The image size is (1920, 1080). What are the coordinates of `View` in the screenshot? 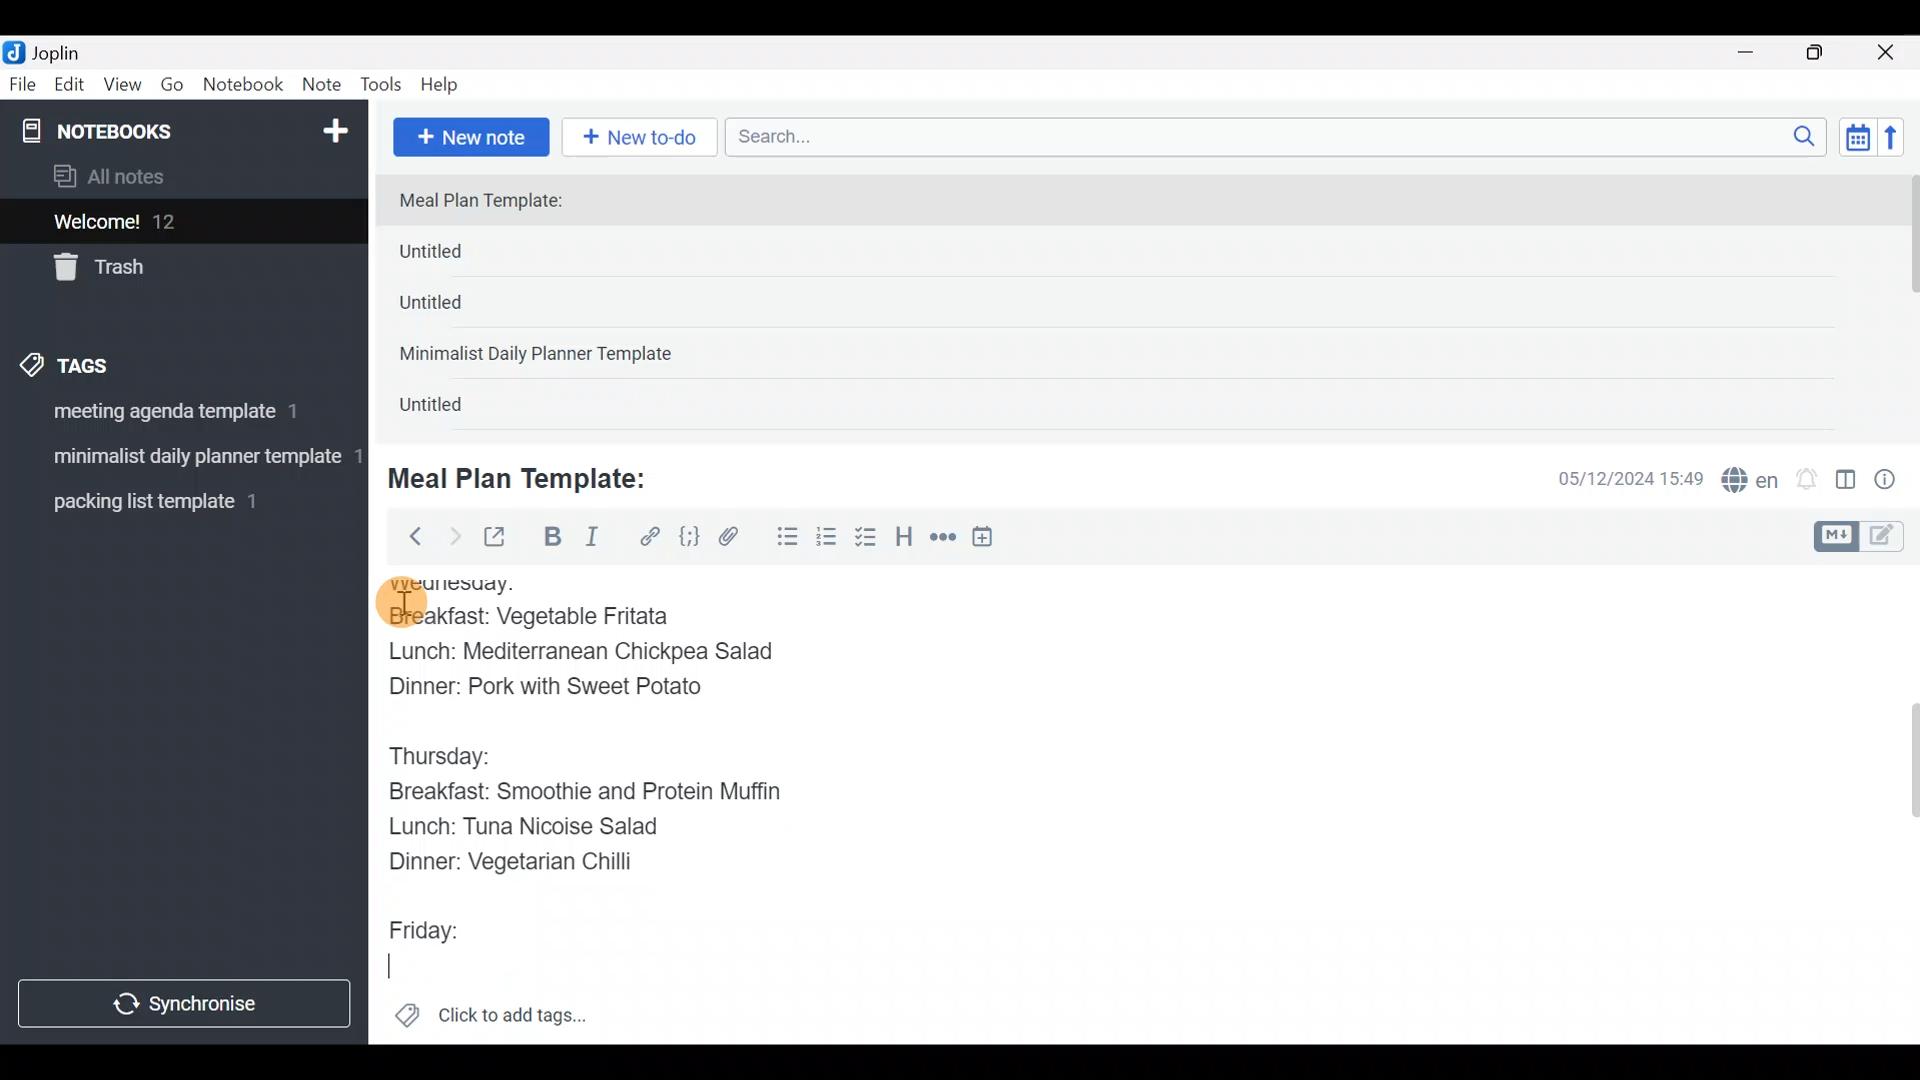 It's located at (122, 88).